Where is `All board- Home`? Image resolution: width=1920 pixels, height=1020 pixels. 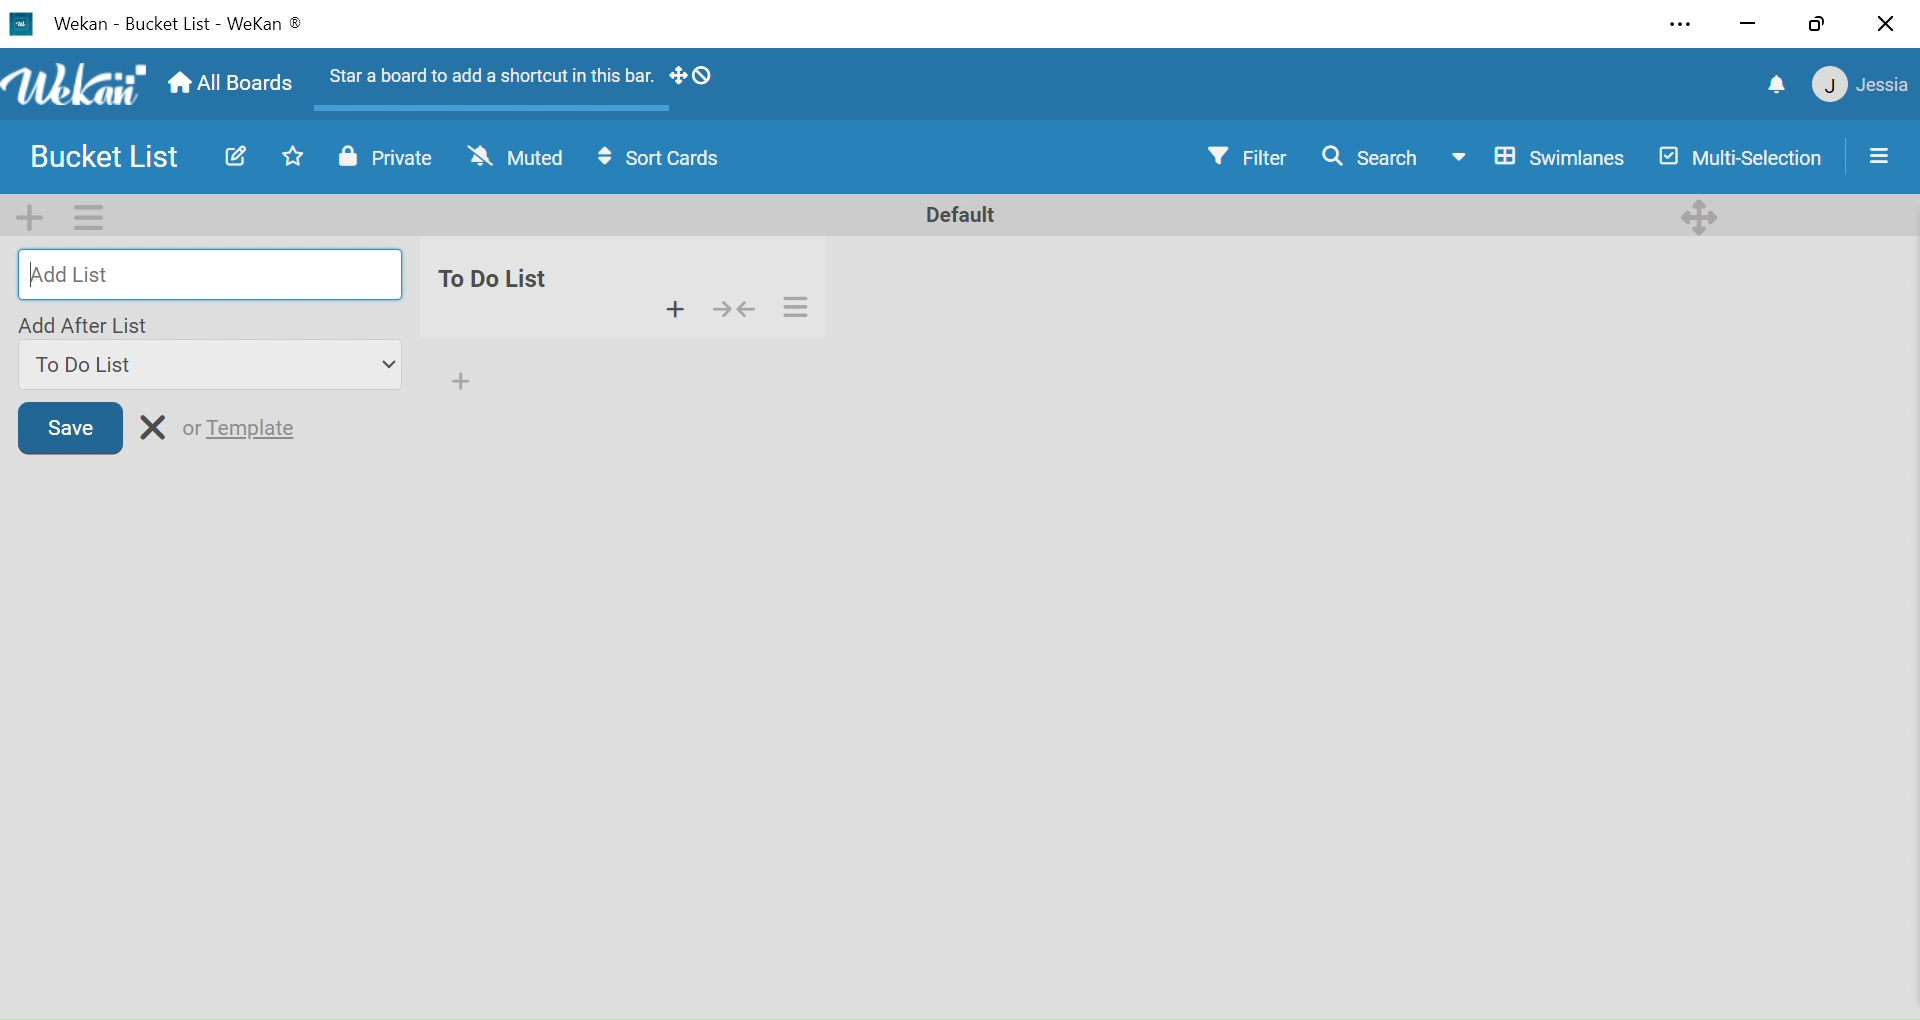 All board- Home is located at coordinates (229, 85).